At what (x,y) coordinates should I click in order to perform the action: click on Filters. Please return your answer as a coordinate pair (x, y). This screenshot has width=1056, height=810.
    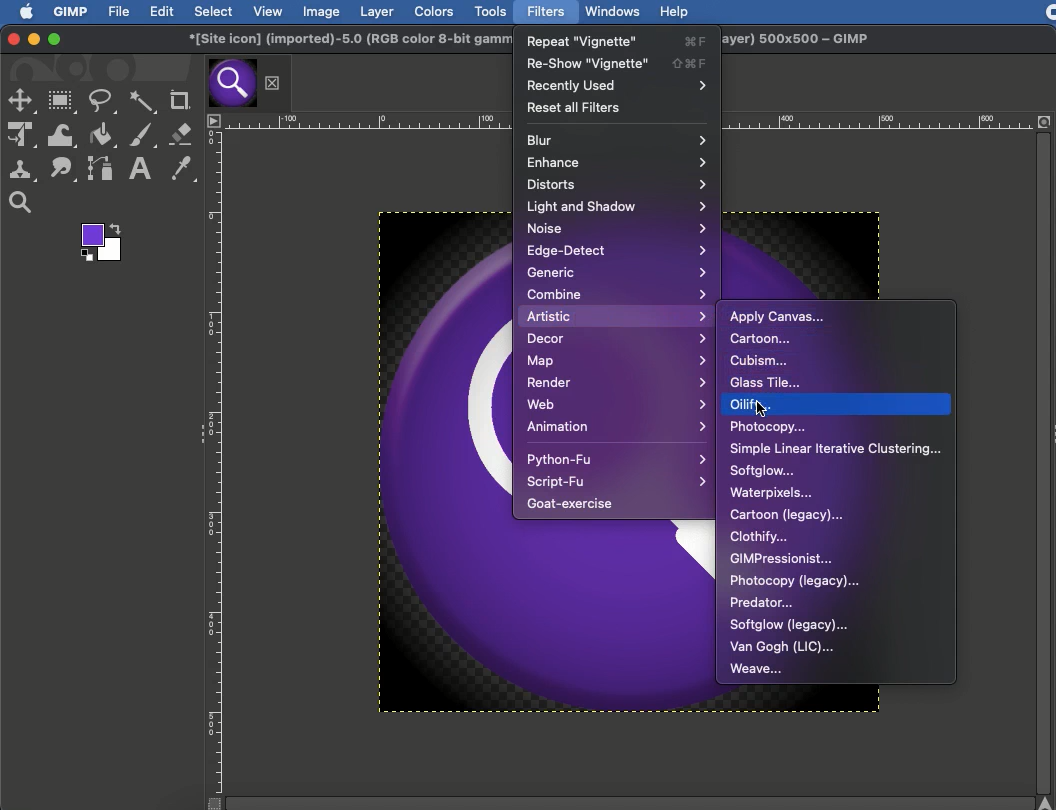
    Looking at the image, I should click on (547, 11).